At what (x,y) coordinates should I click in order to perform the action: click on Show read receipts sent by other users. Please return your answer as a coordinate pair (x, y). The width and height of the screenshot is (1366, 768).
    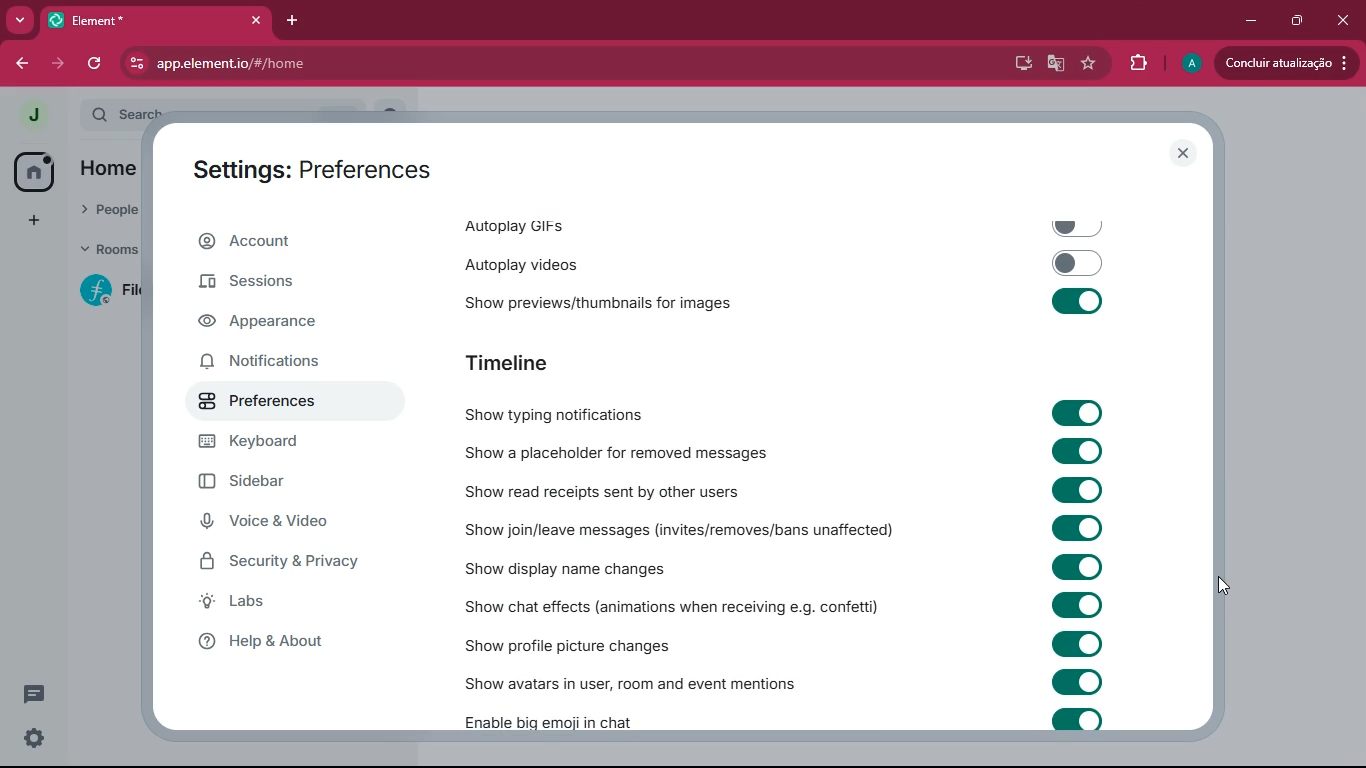
    Looking at the image, I should click on (785, 489).